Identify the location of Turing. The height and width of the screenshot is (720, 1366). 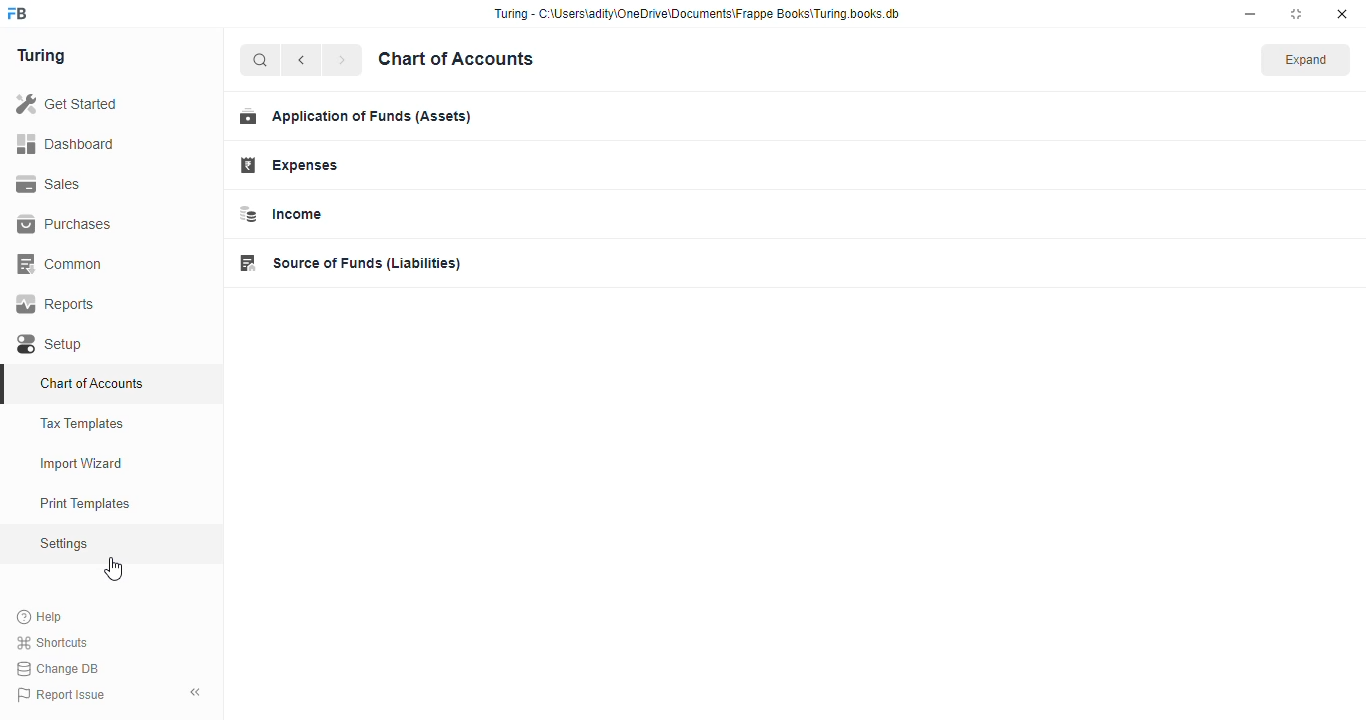
(47, 56).